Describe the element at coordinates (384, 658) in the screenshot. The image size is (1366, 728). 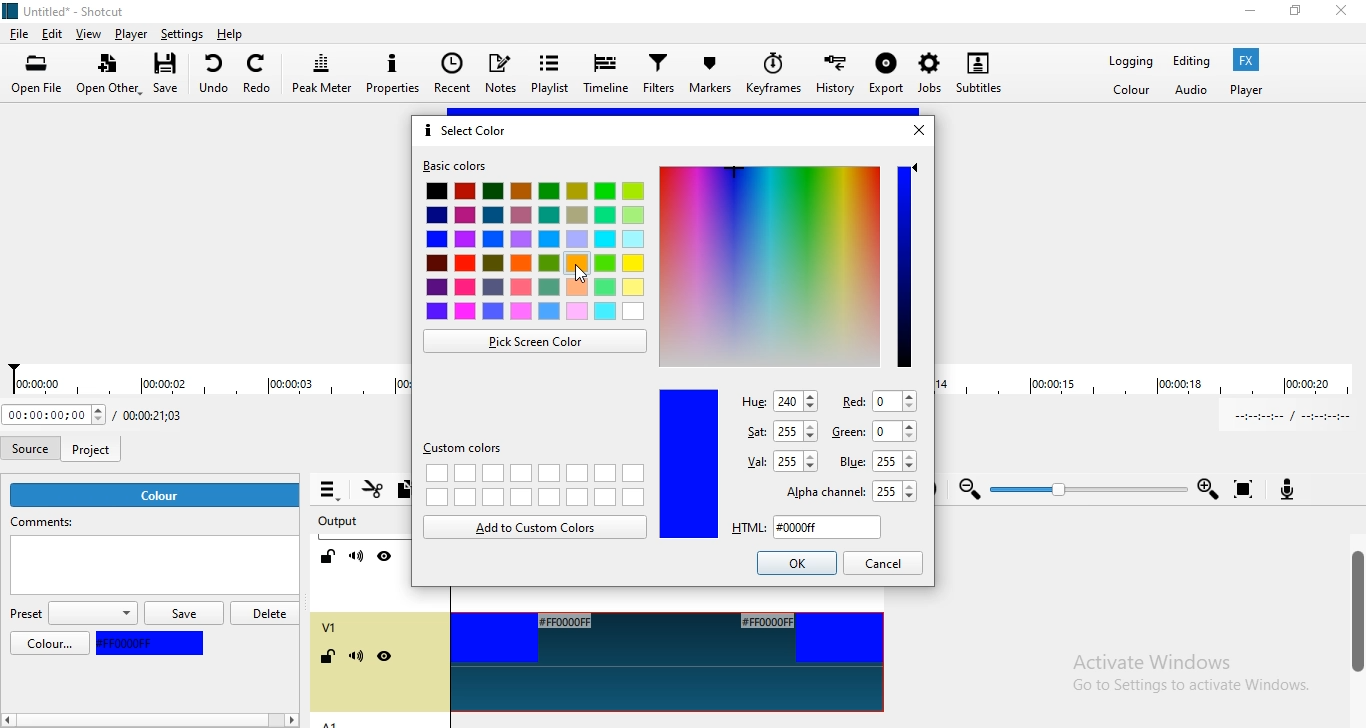
I see `hide` at that location.